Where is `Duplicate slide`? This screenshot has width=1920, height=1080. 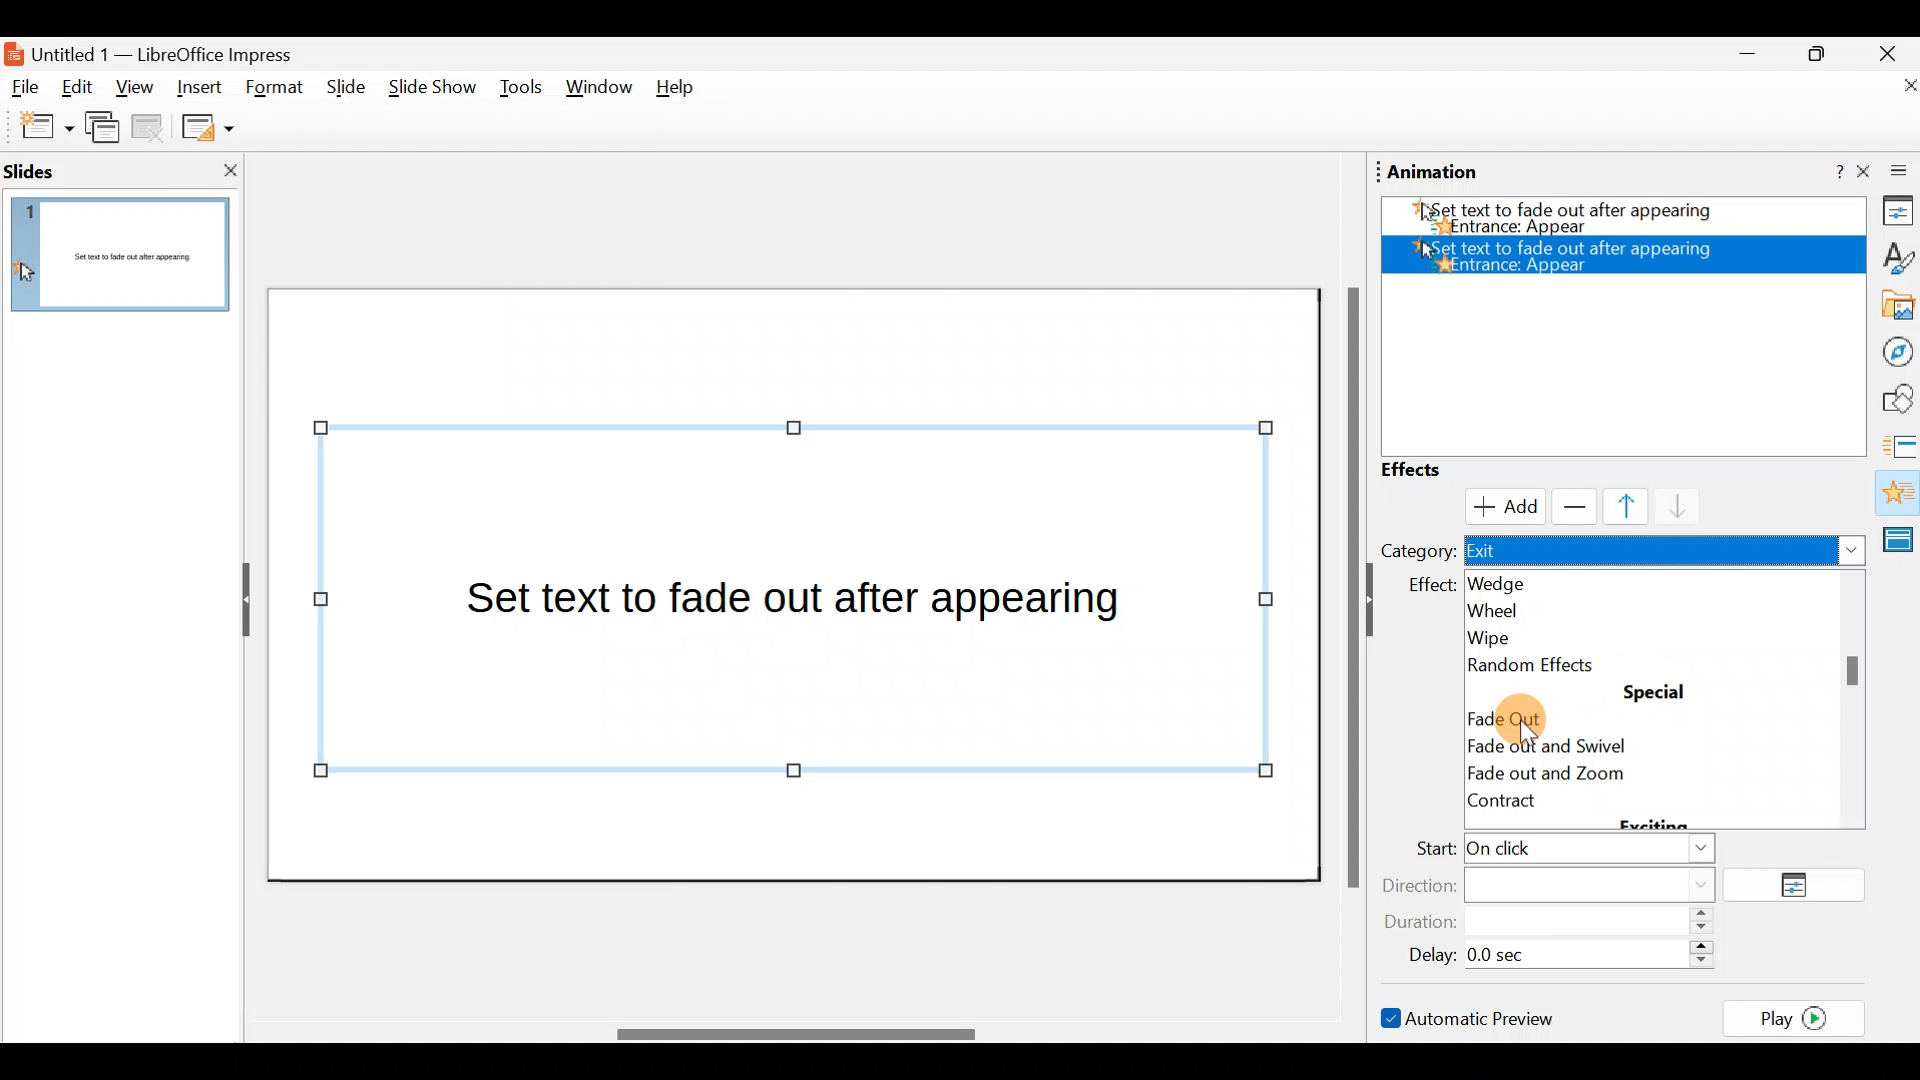
Duplicate slide is located at coordinates (106, 131).